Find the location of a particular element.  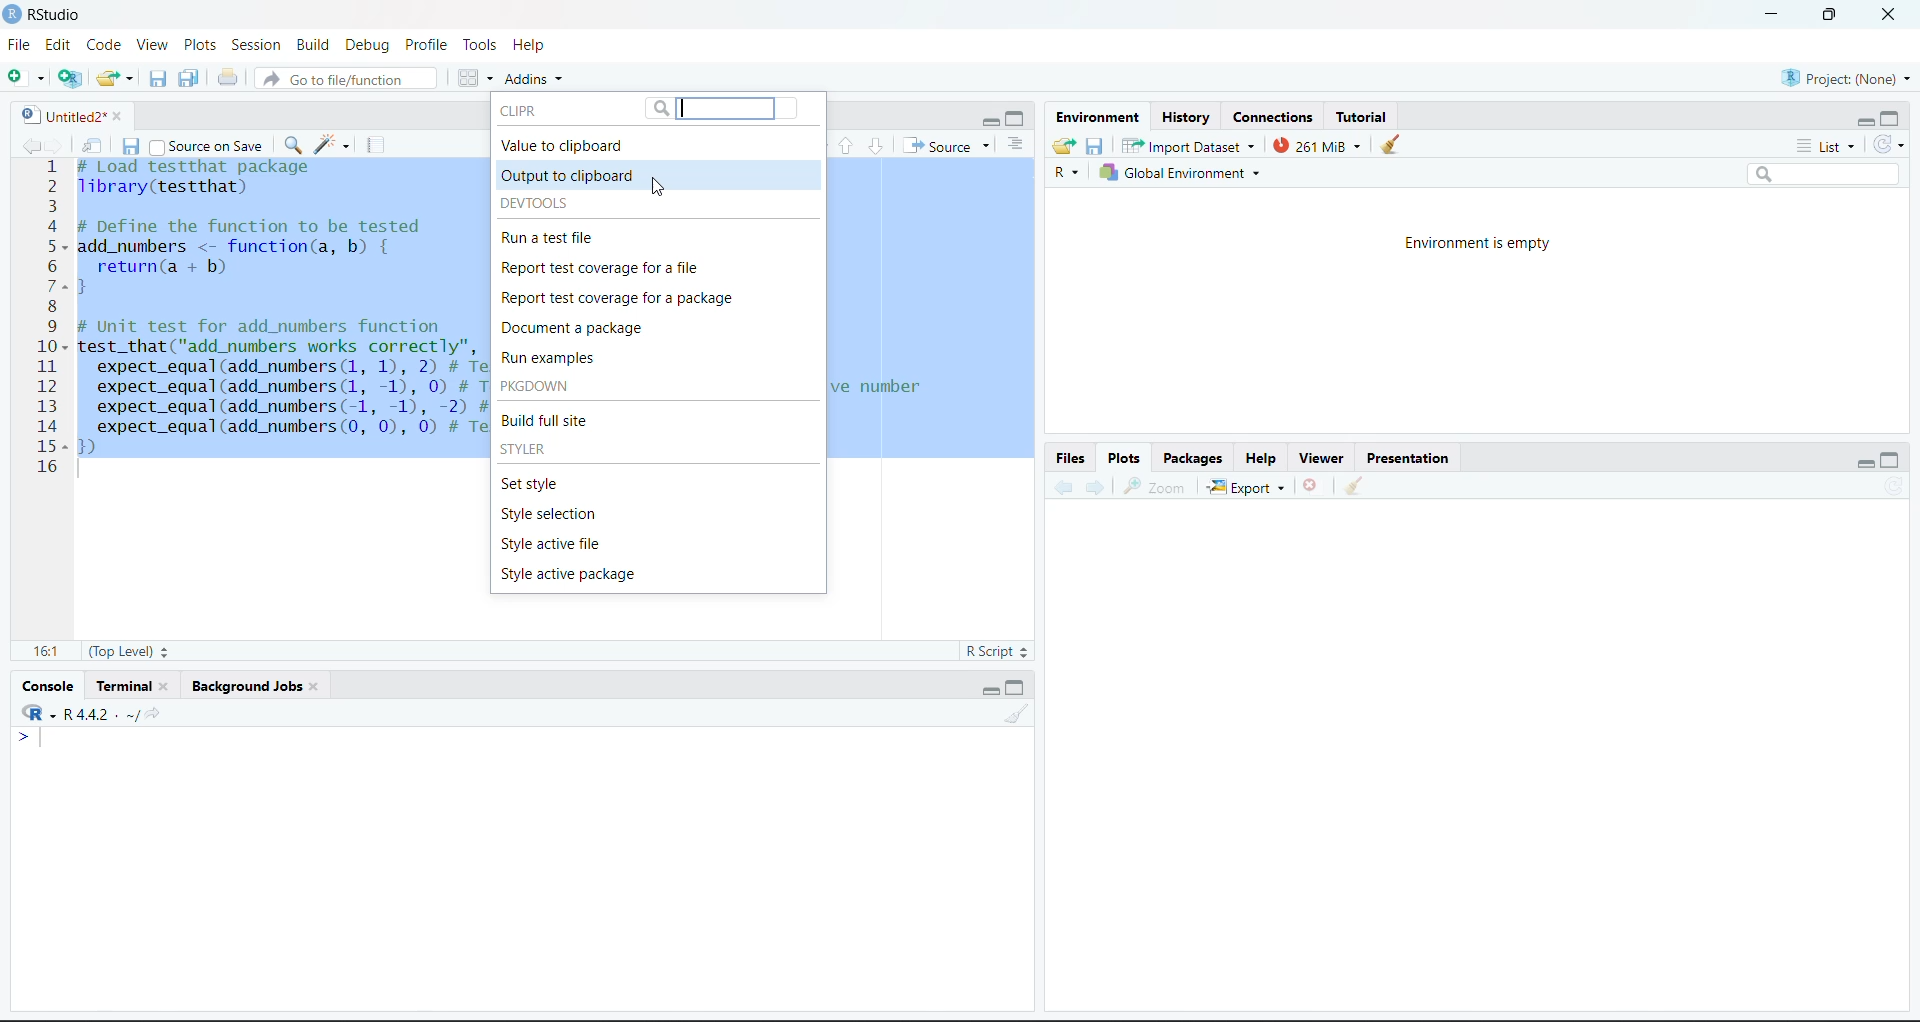

Stepper buttons is located at coordinates (169, 651).